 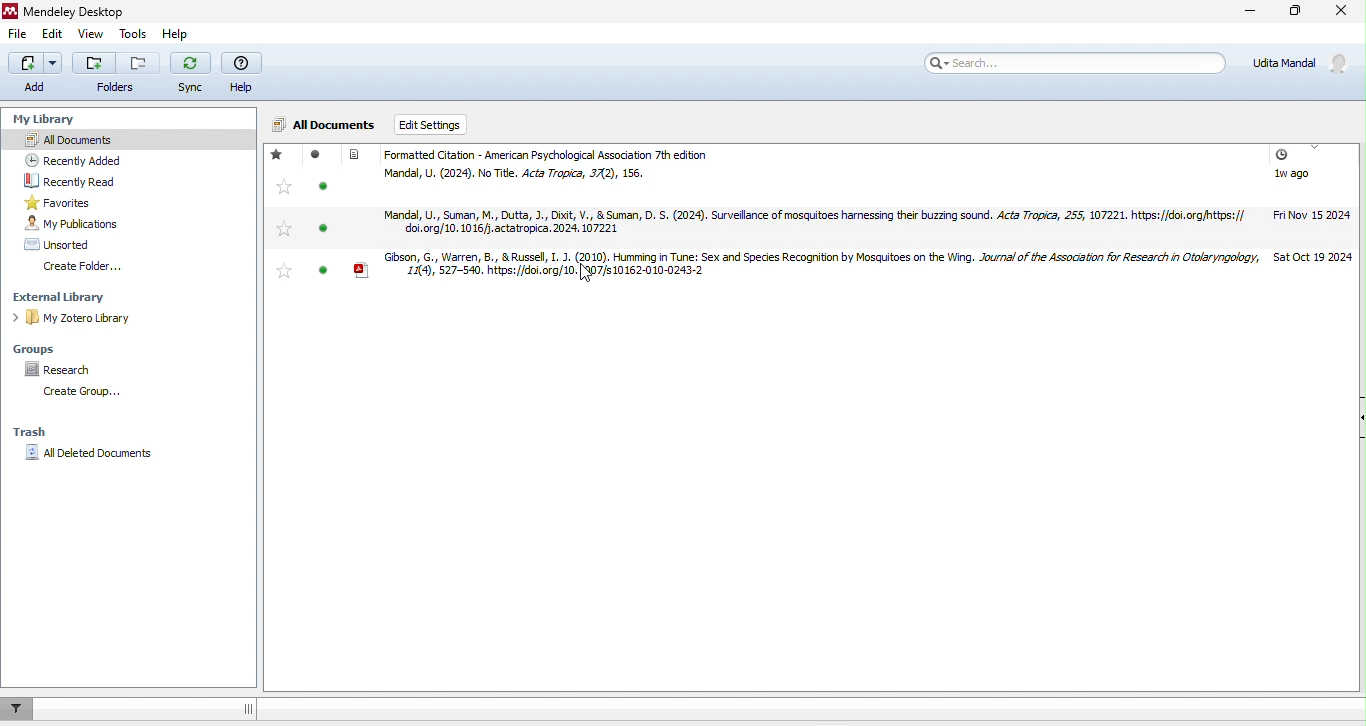 I want to click on help, so click(x=245, y=73).